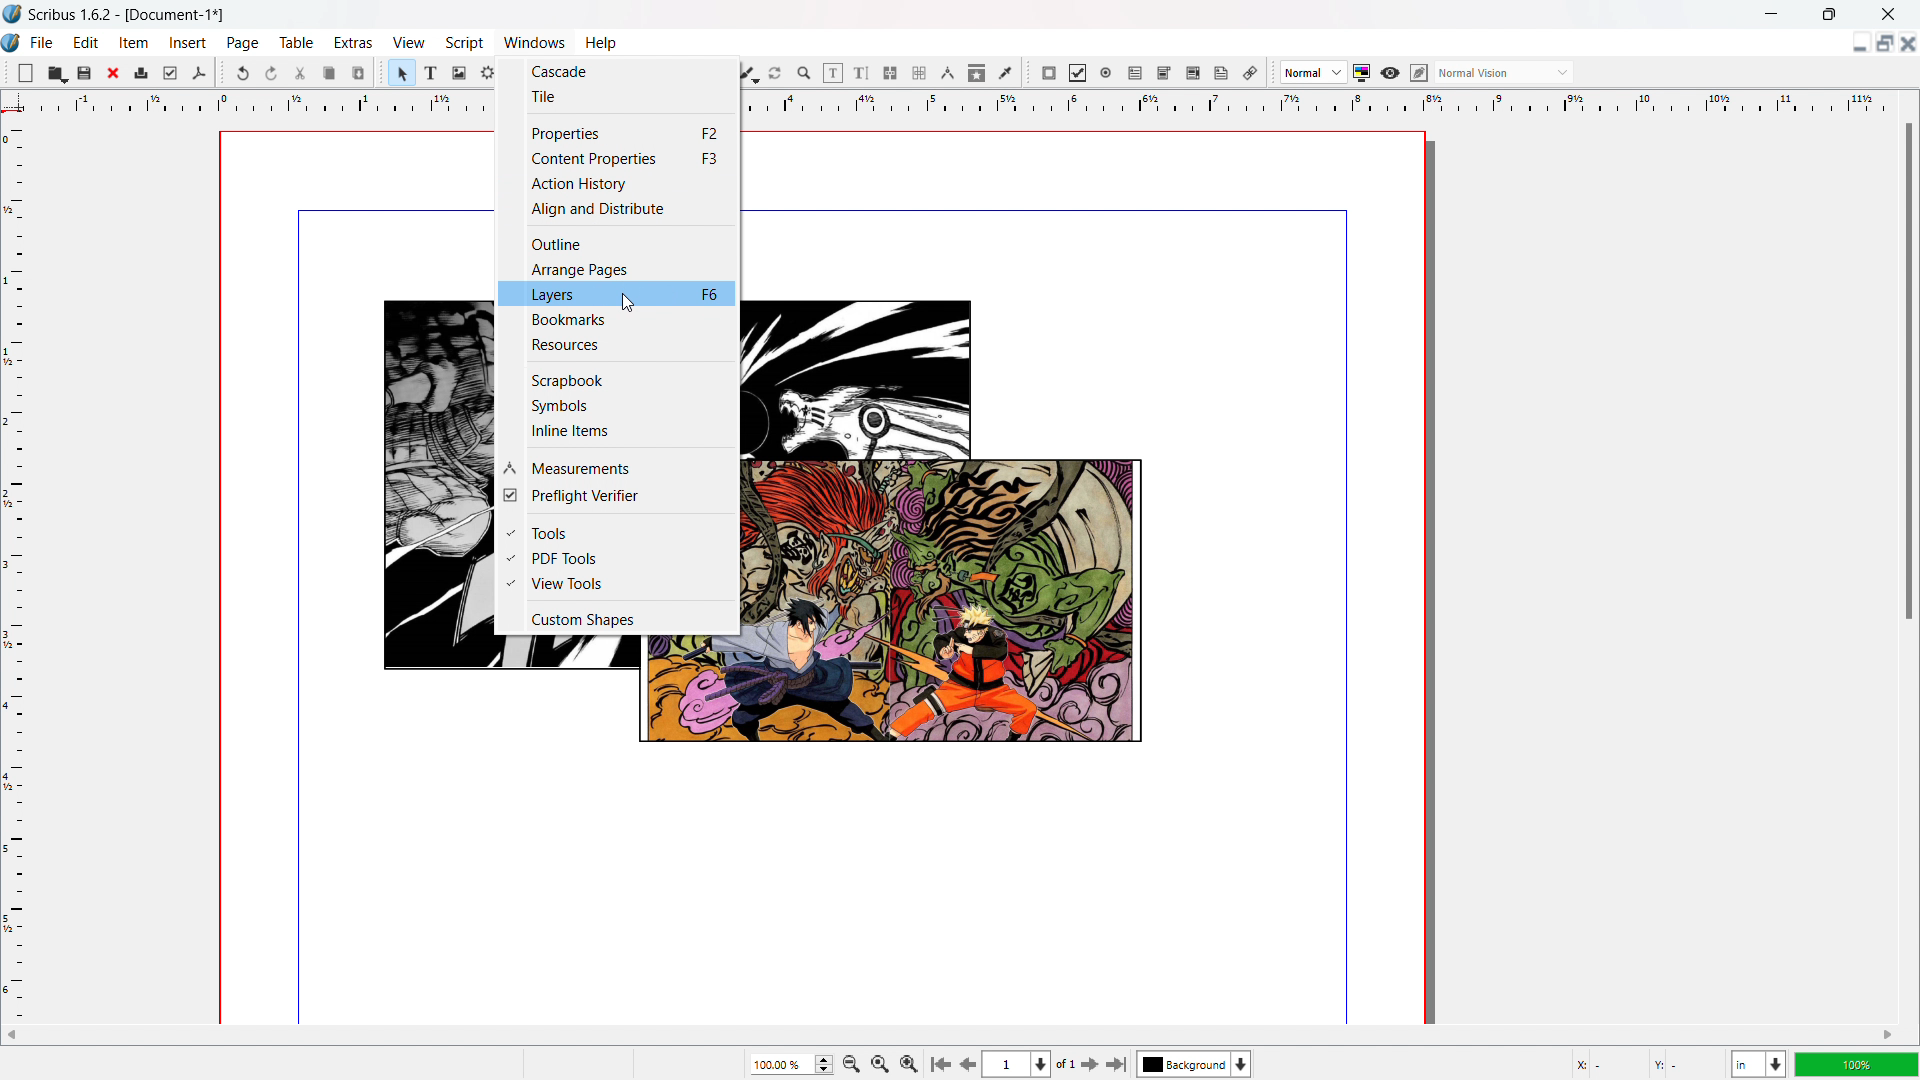 The width and height of the screenshot is (1920, 1080). Describe the element at coordinates (968, 1062) in the screenshot. I see `go to previous page` at that location.